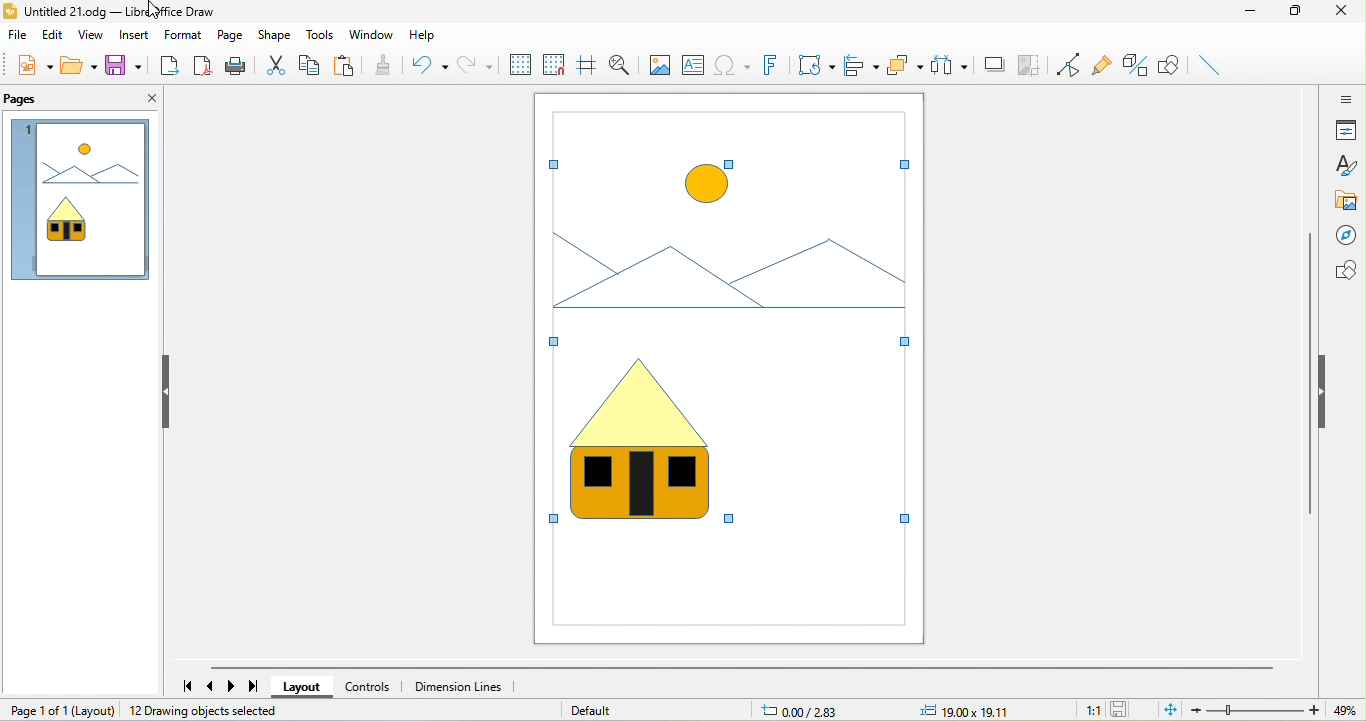 The width and height of the screenshot is (1366, 722). Describe the element at coordinates (1071, 64) in the screenshot. I see `toggle point edit mode` at that location.